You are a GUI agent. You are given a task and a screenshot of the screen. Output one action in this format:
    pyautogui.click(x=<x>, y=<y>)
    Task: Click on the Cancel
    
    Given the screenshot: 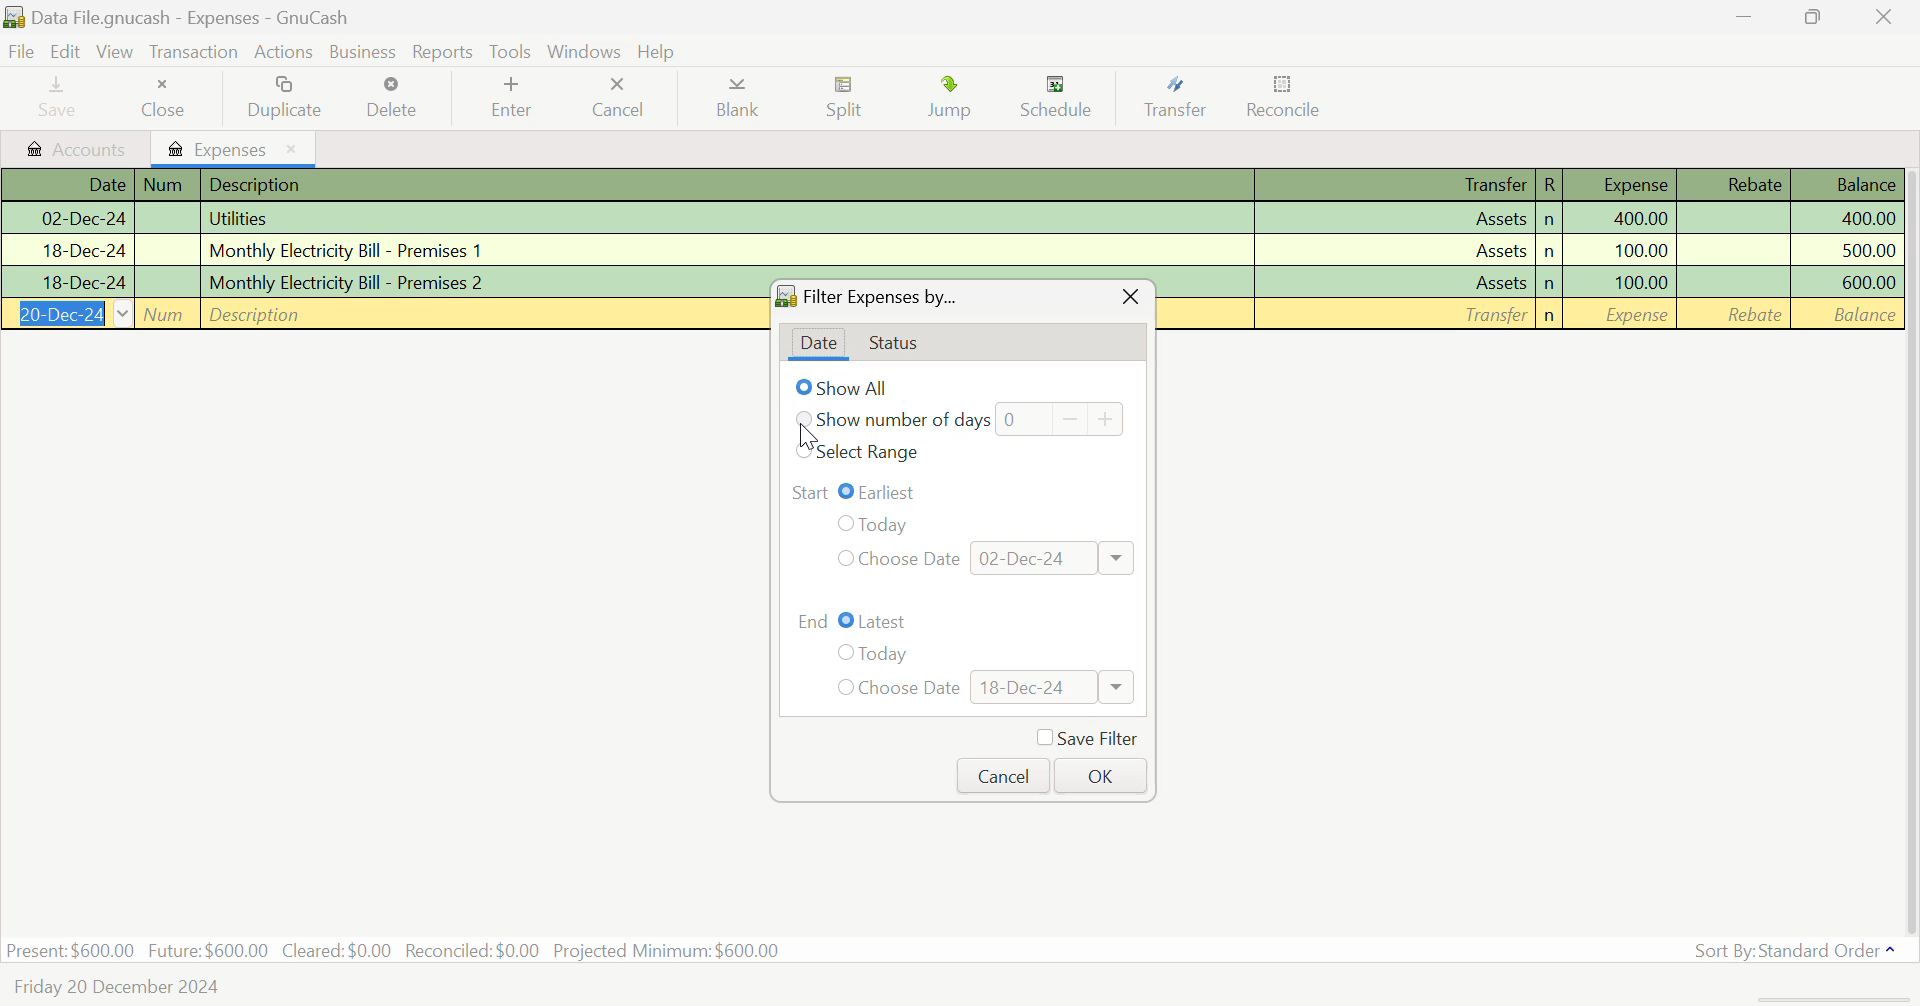 What is the action you would take?
    pyautogui.click(x=1002, y=777)
    